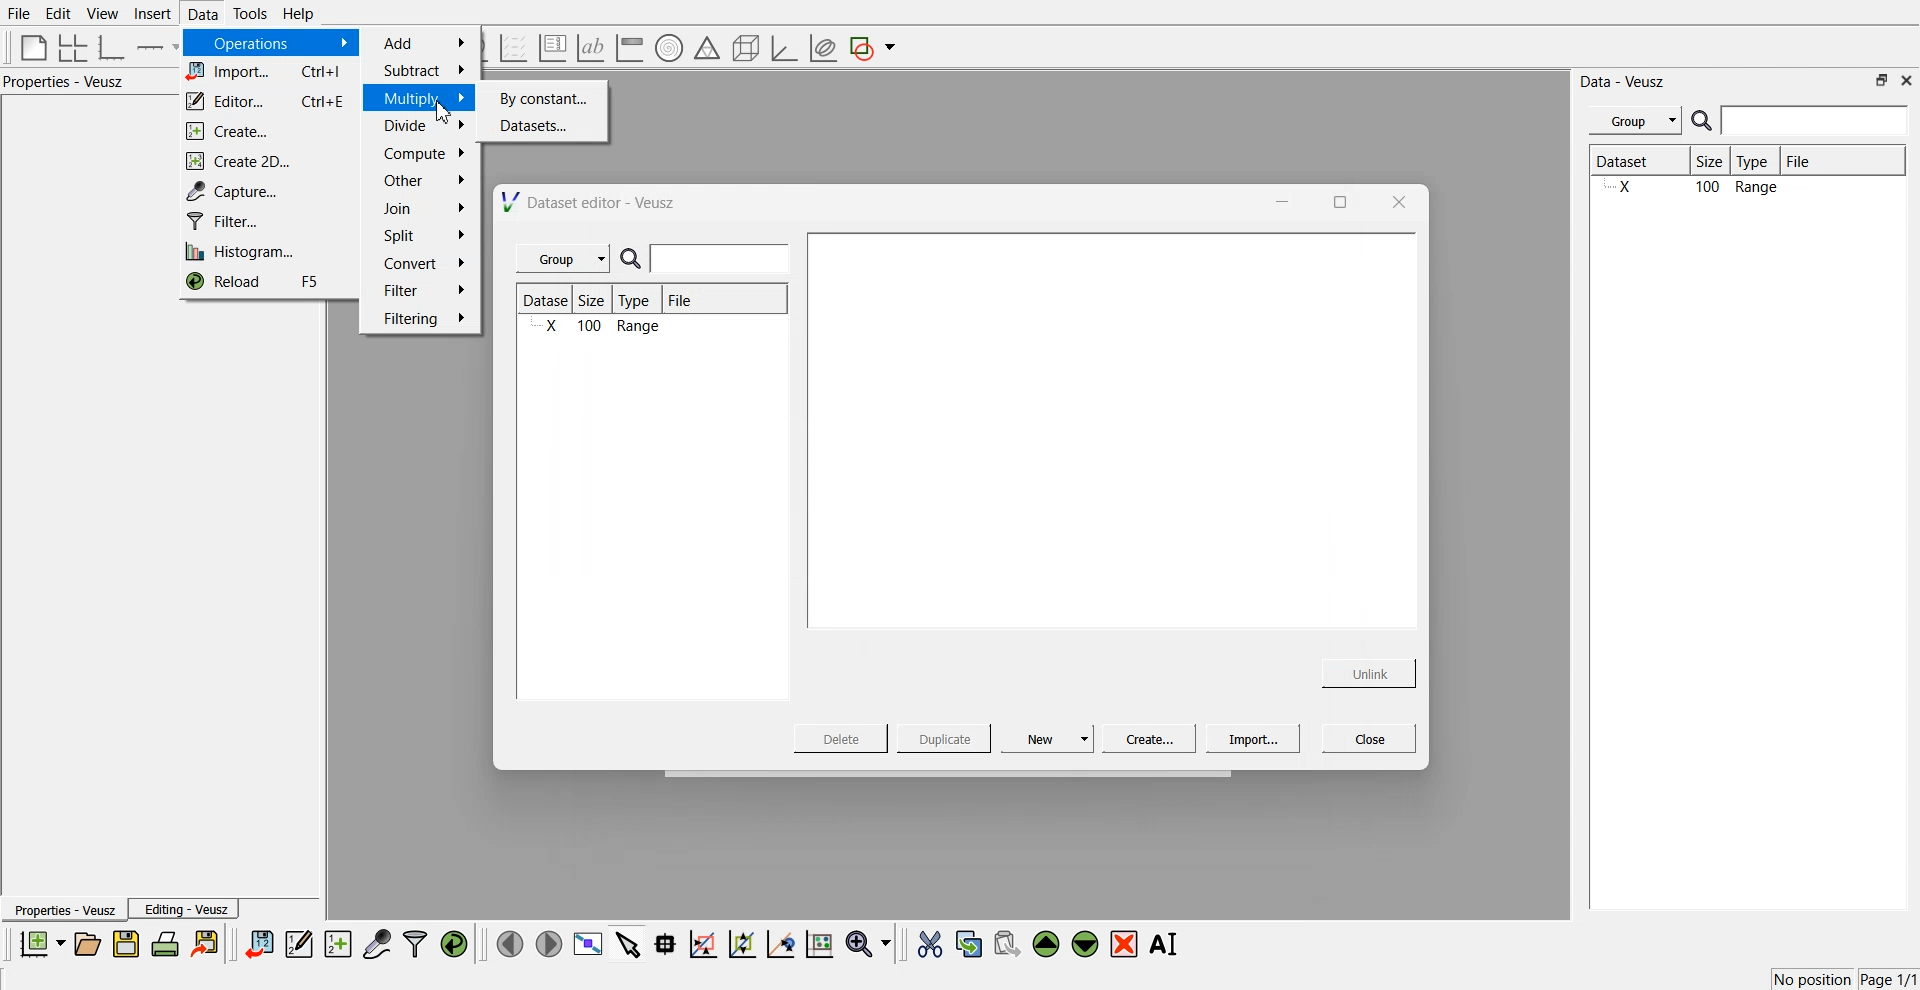 The image size is (1920, 990). Describe the element at coordinates (170, 943) in the screenshot. I see `print` at that location.